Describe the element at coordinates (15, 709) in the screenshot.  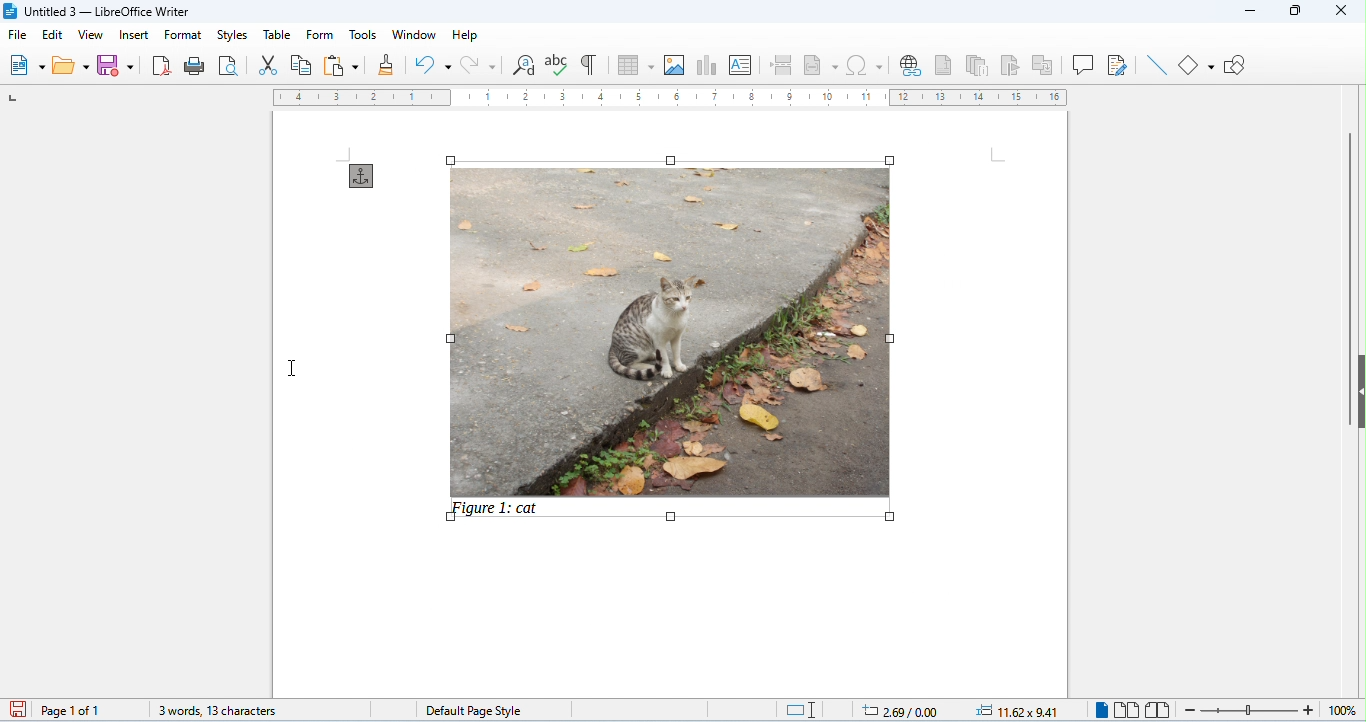
I see `save` at that location.